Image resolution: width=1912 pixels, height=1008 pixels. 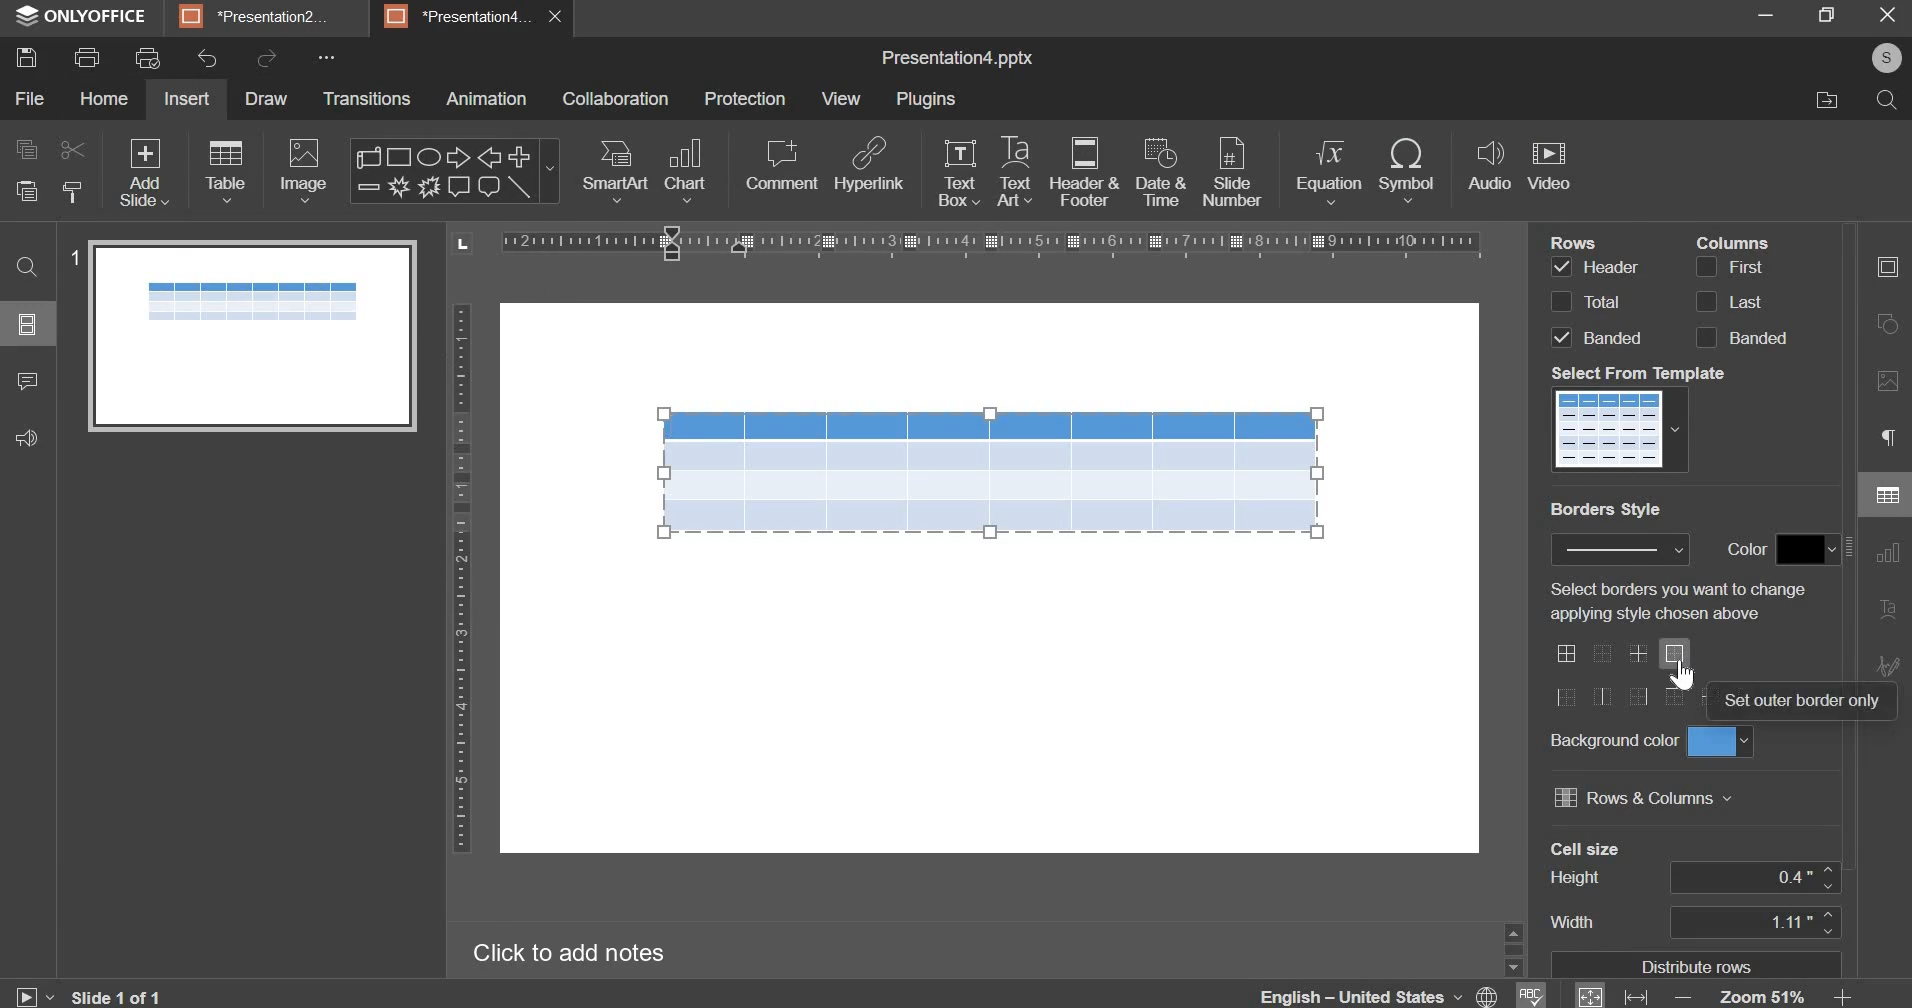 I want to click on image settings, so click(x=1887, y=384).